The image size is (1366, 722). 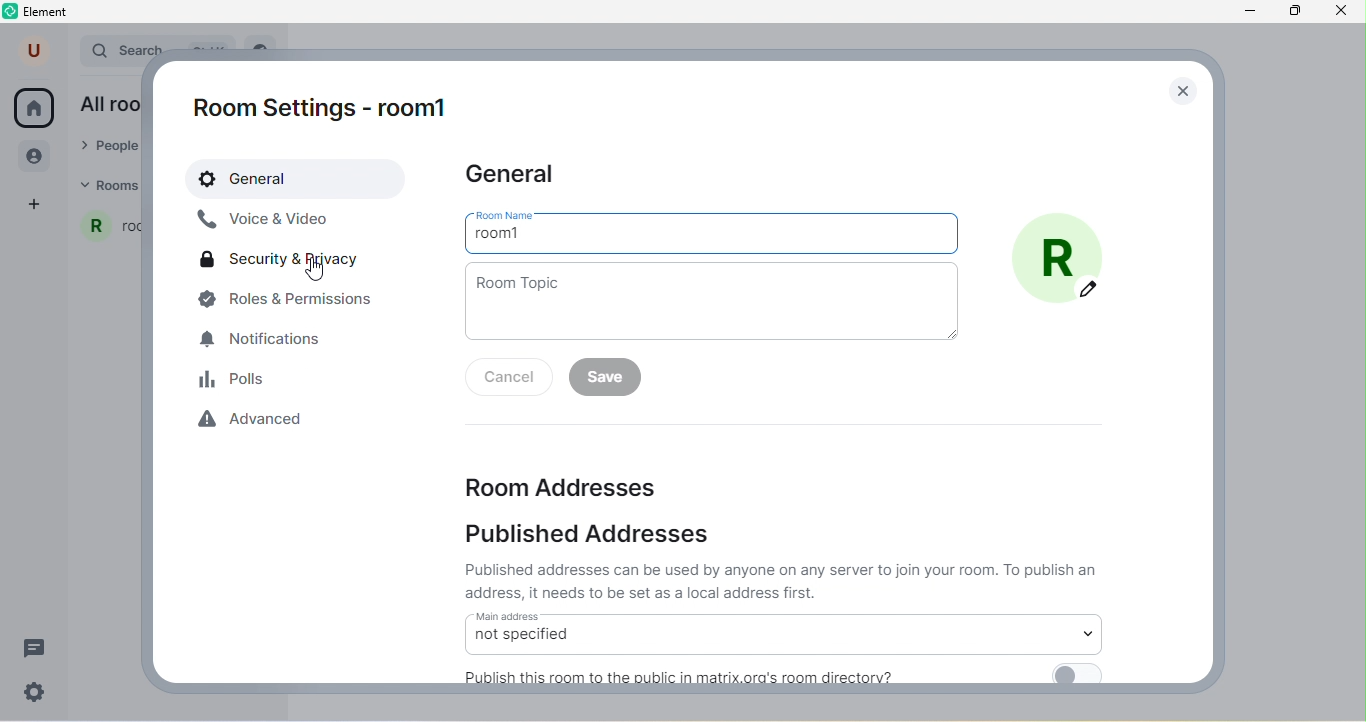 What do you see at coordinates (298, 303) in the screenshot?
I see `roles  and permissions` at bounding box center [298, 303].